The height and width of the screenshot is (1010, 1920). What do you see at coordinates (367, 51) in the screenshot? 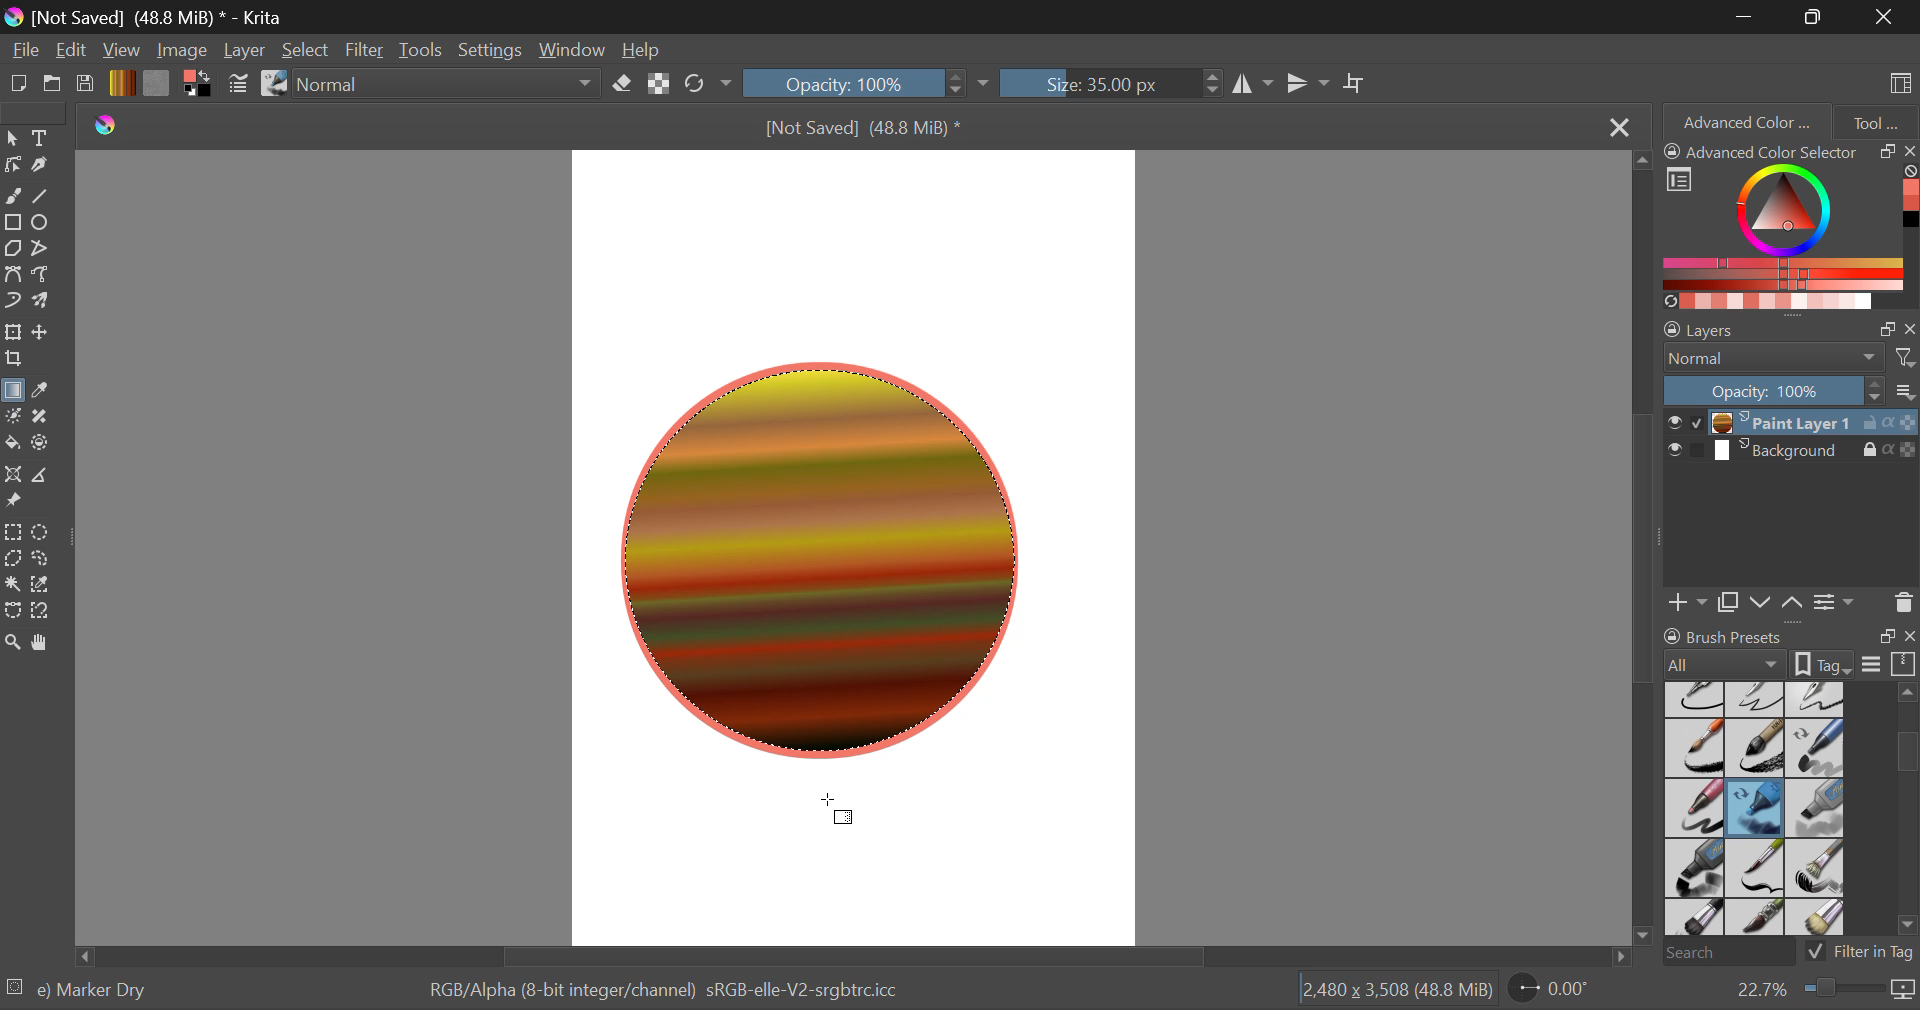
I see `Filter` at bounding box center [367, 51].